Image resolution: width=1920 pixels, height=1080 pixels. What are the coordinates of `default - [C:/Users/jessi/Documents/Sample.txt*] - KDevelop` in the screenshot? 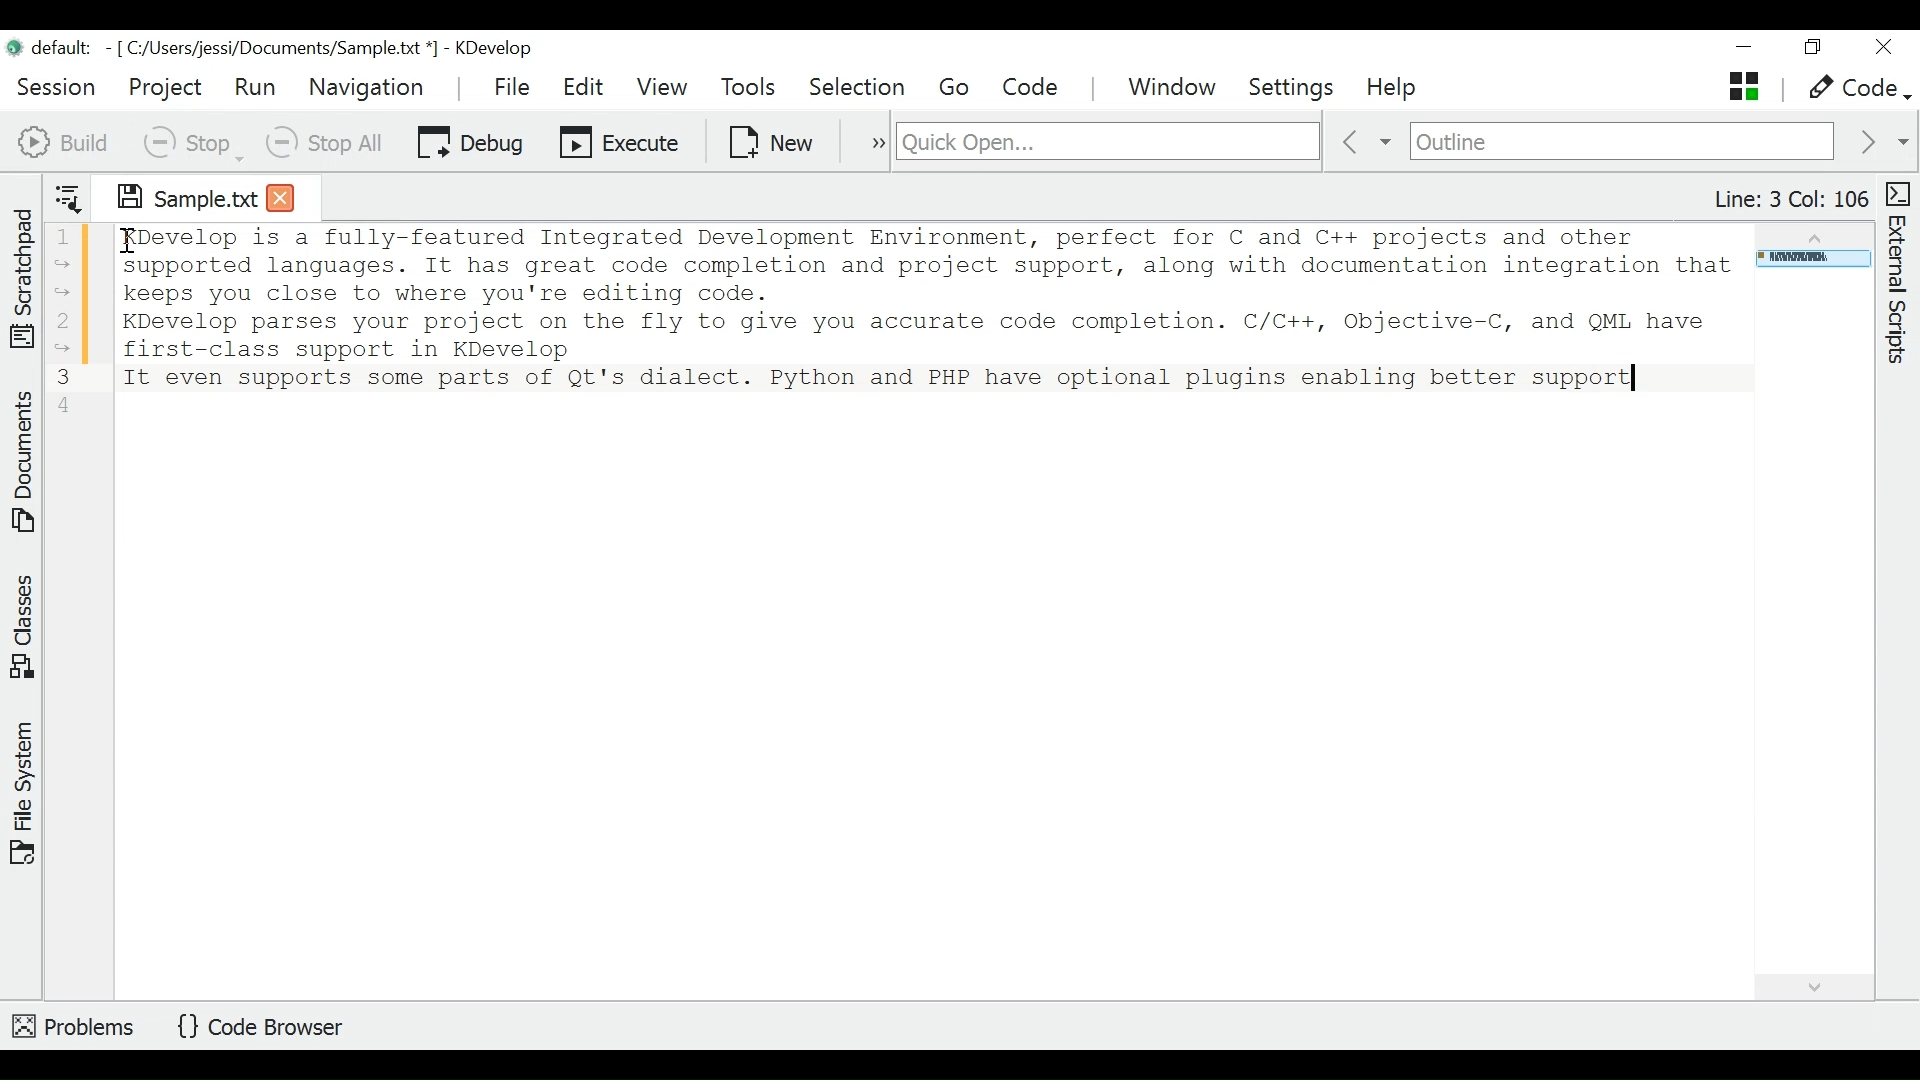 It's located at (278, 51).